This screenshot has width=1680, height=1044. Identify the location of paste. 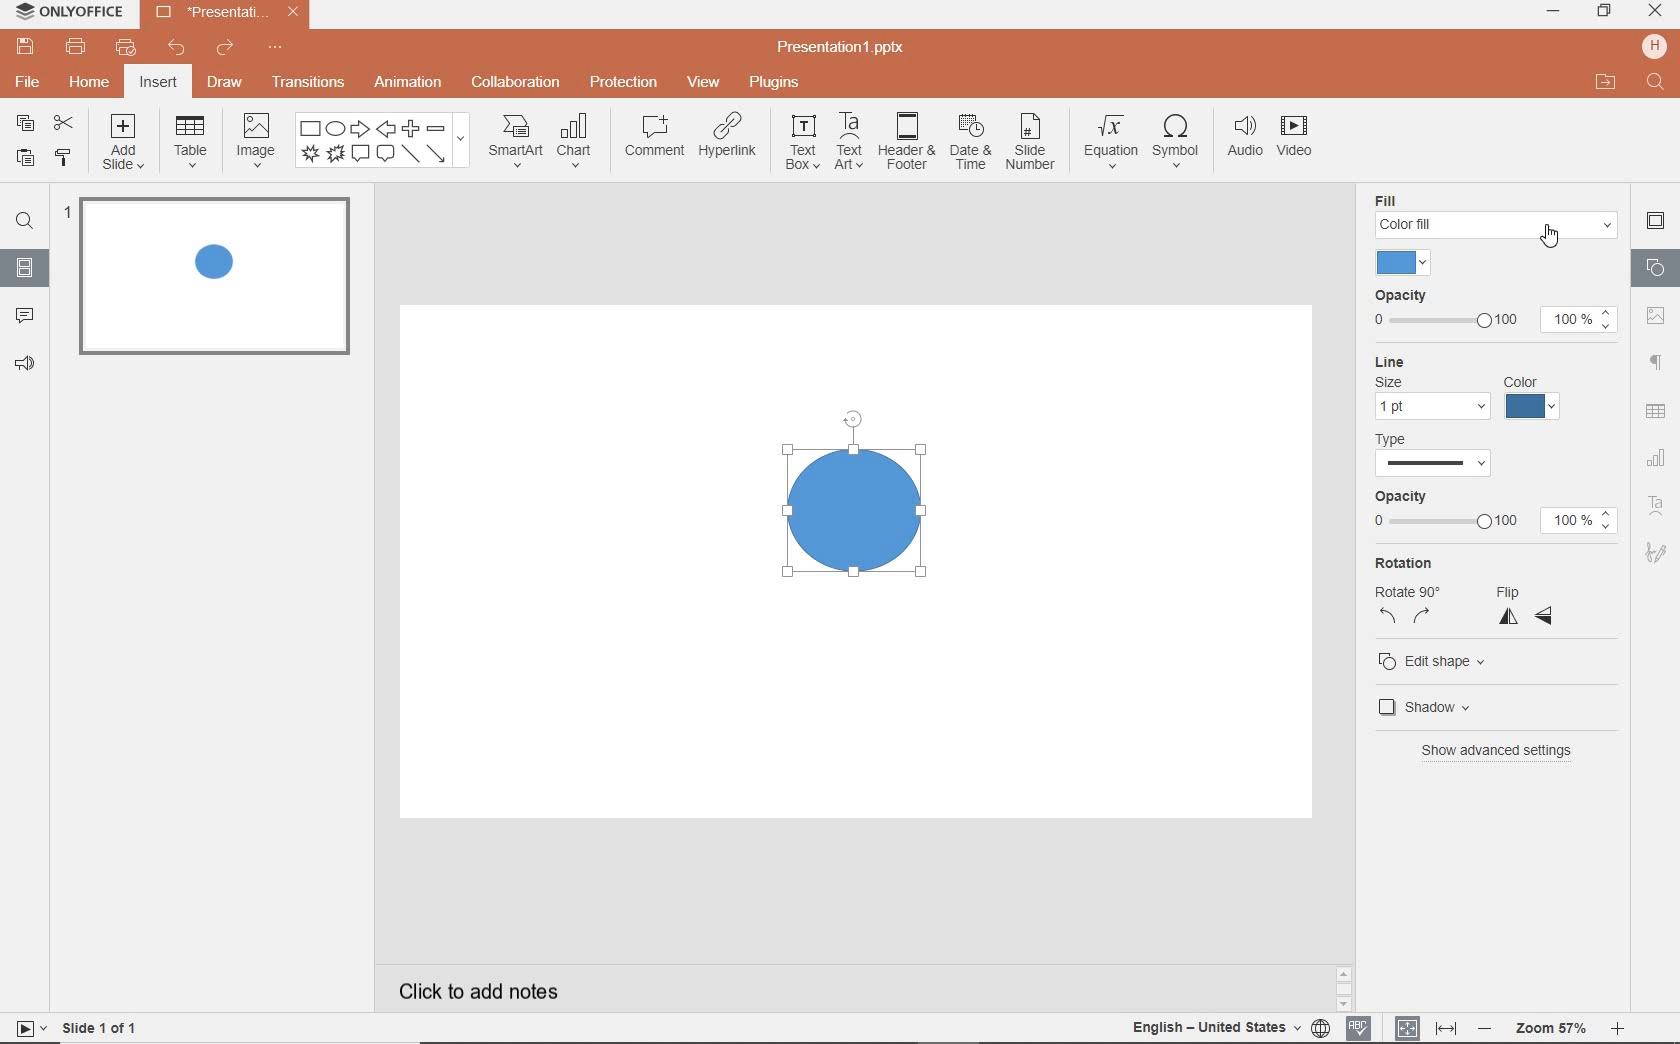
(24, 160).